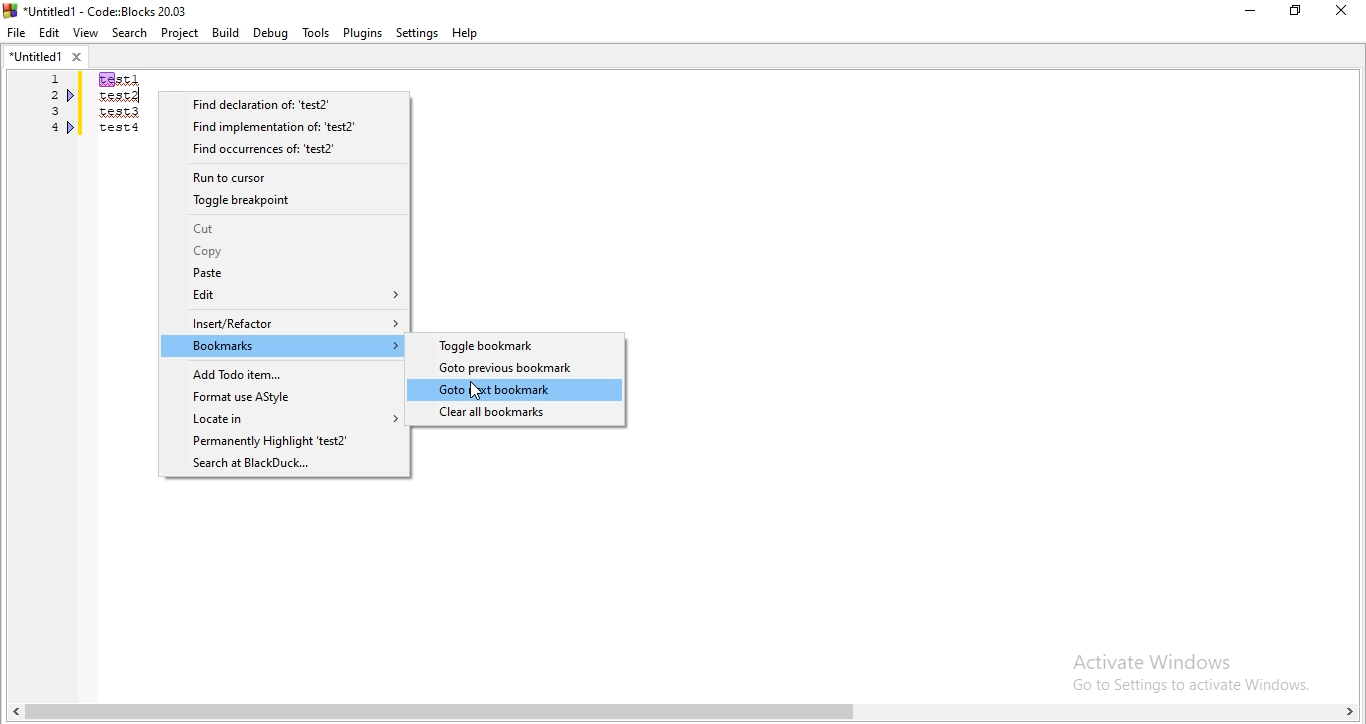  What do you see at coordinates (281, 397) in the screenshot?
I see `Format use AStyle` at bounding box center [281, 397].